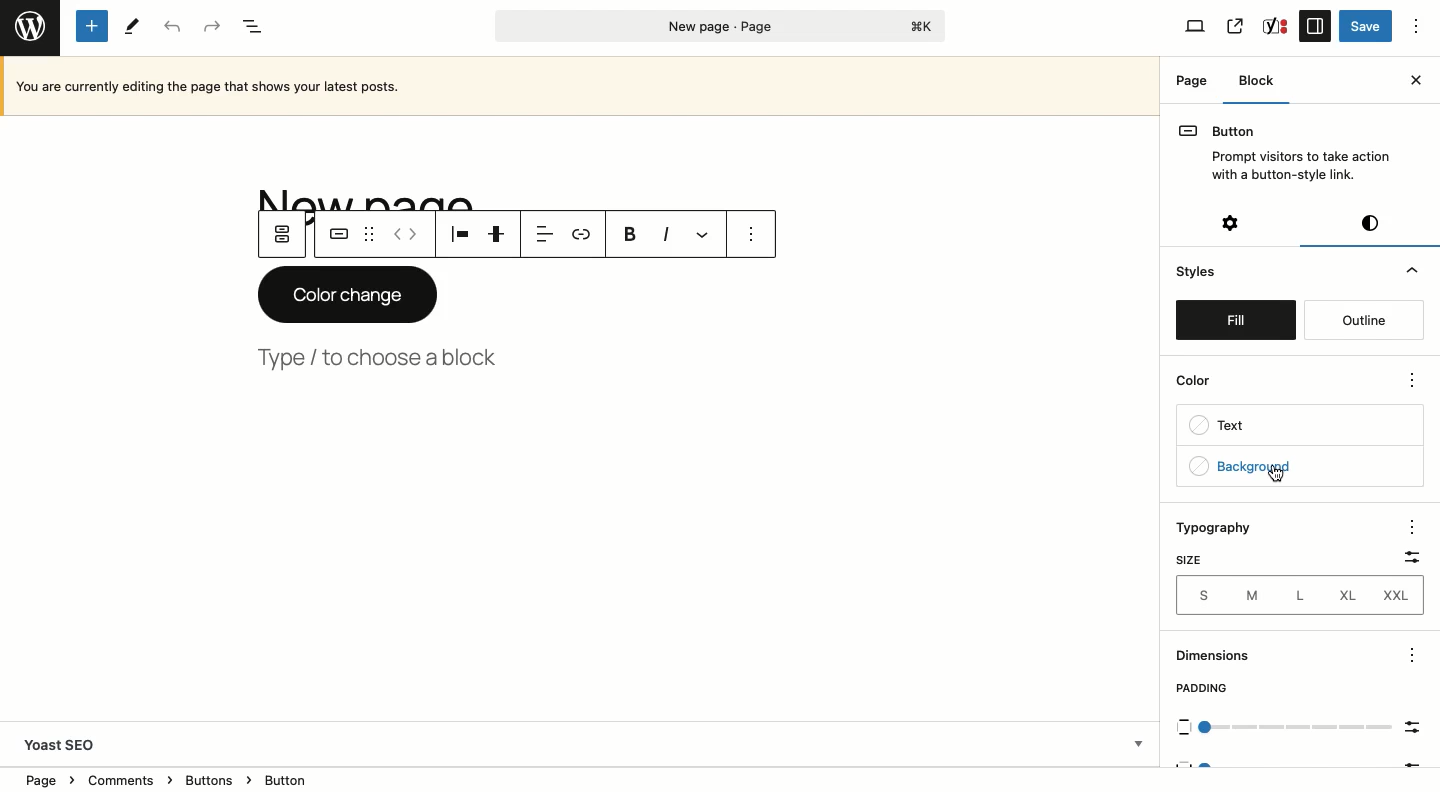 The height and width of the screenshot is (792, 1440). Describe the element at coordinates (1367, 27) in the screenshot. I see `Save` at that location.